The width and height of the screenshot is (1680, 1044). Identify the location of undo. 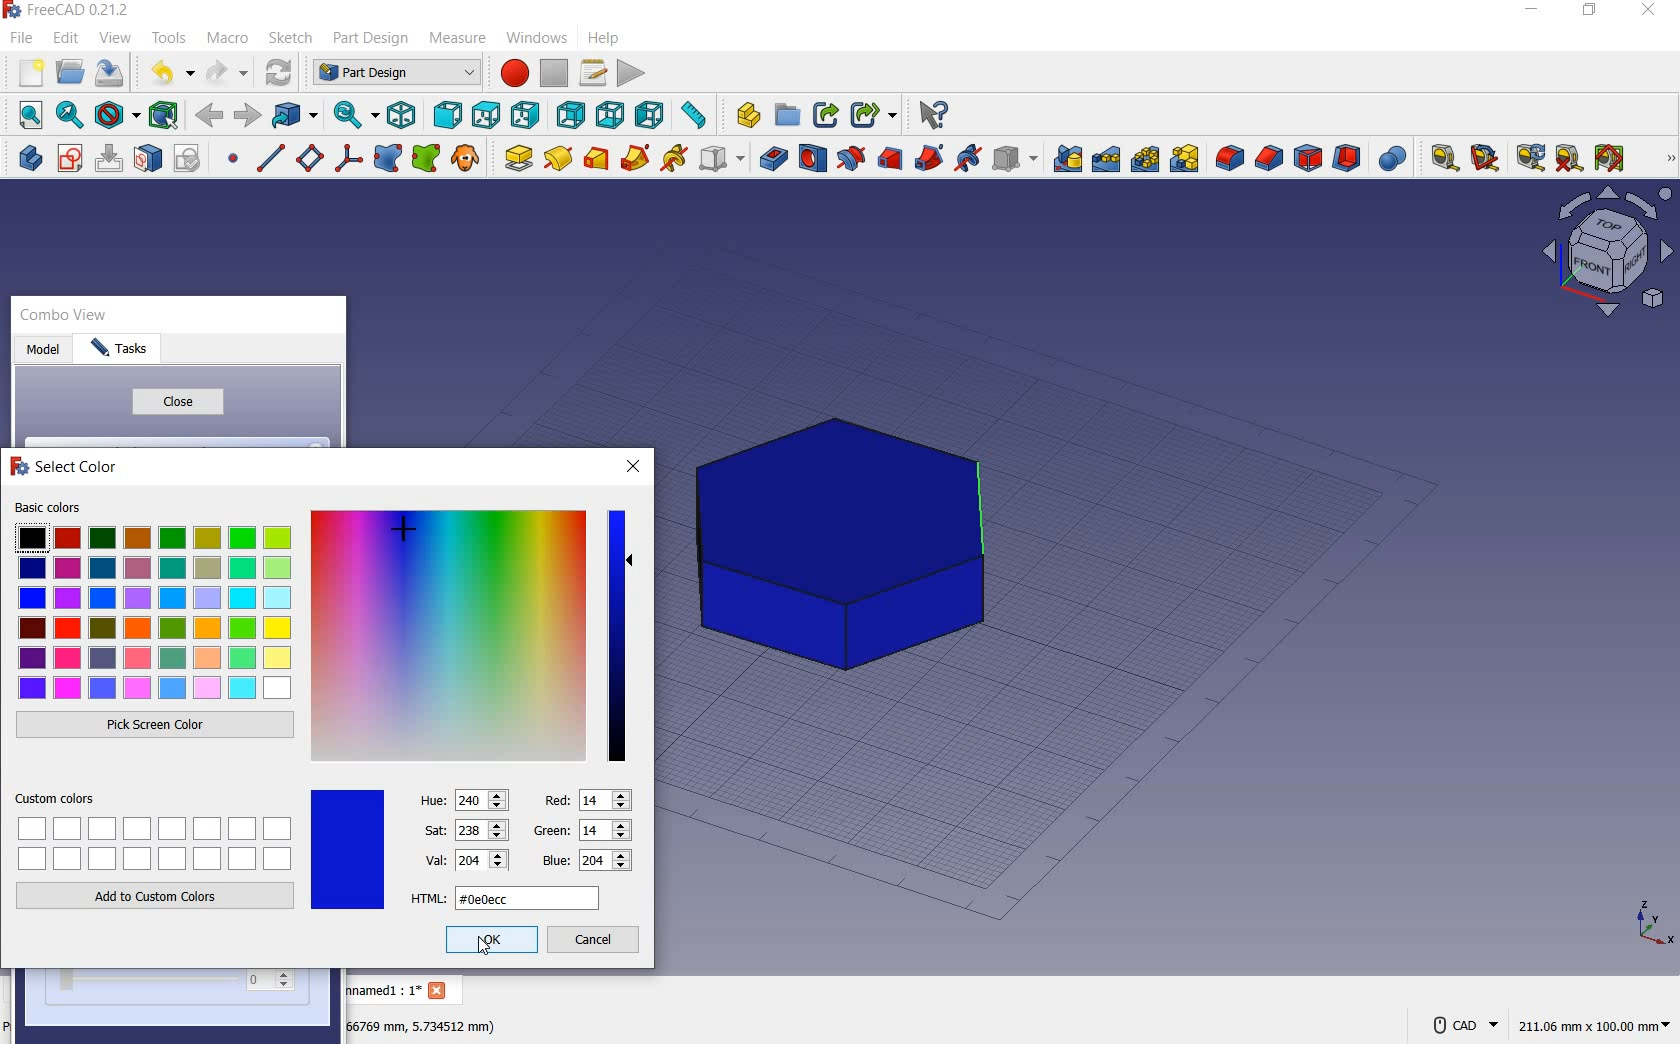
(170, 74).